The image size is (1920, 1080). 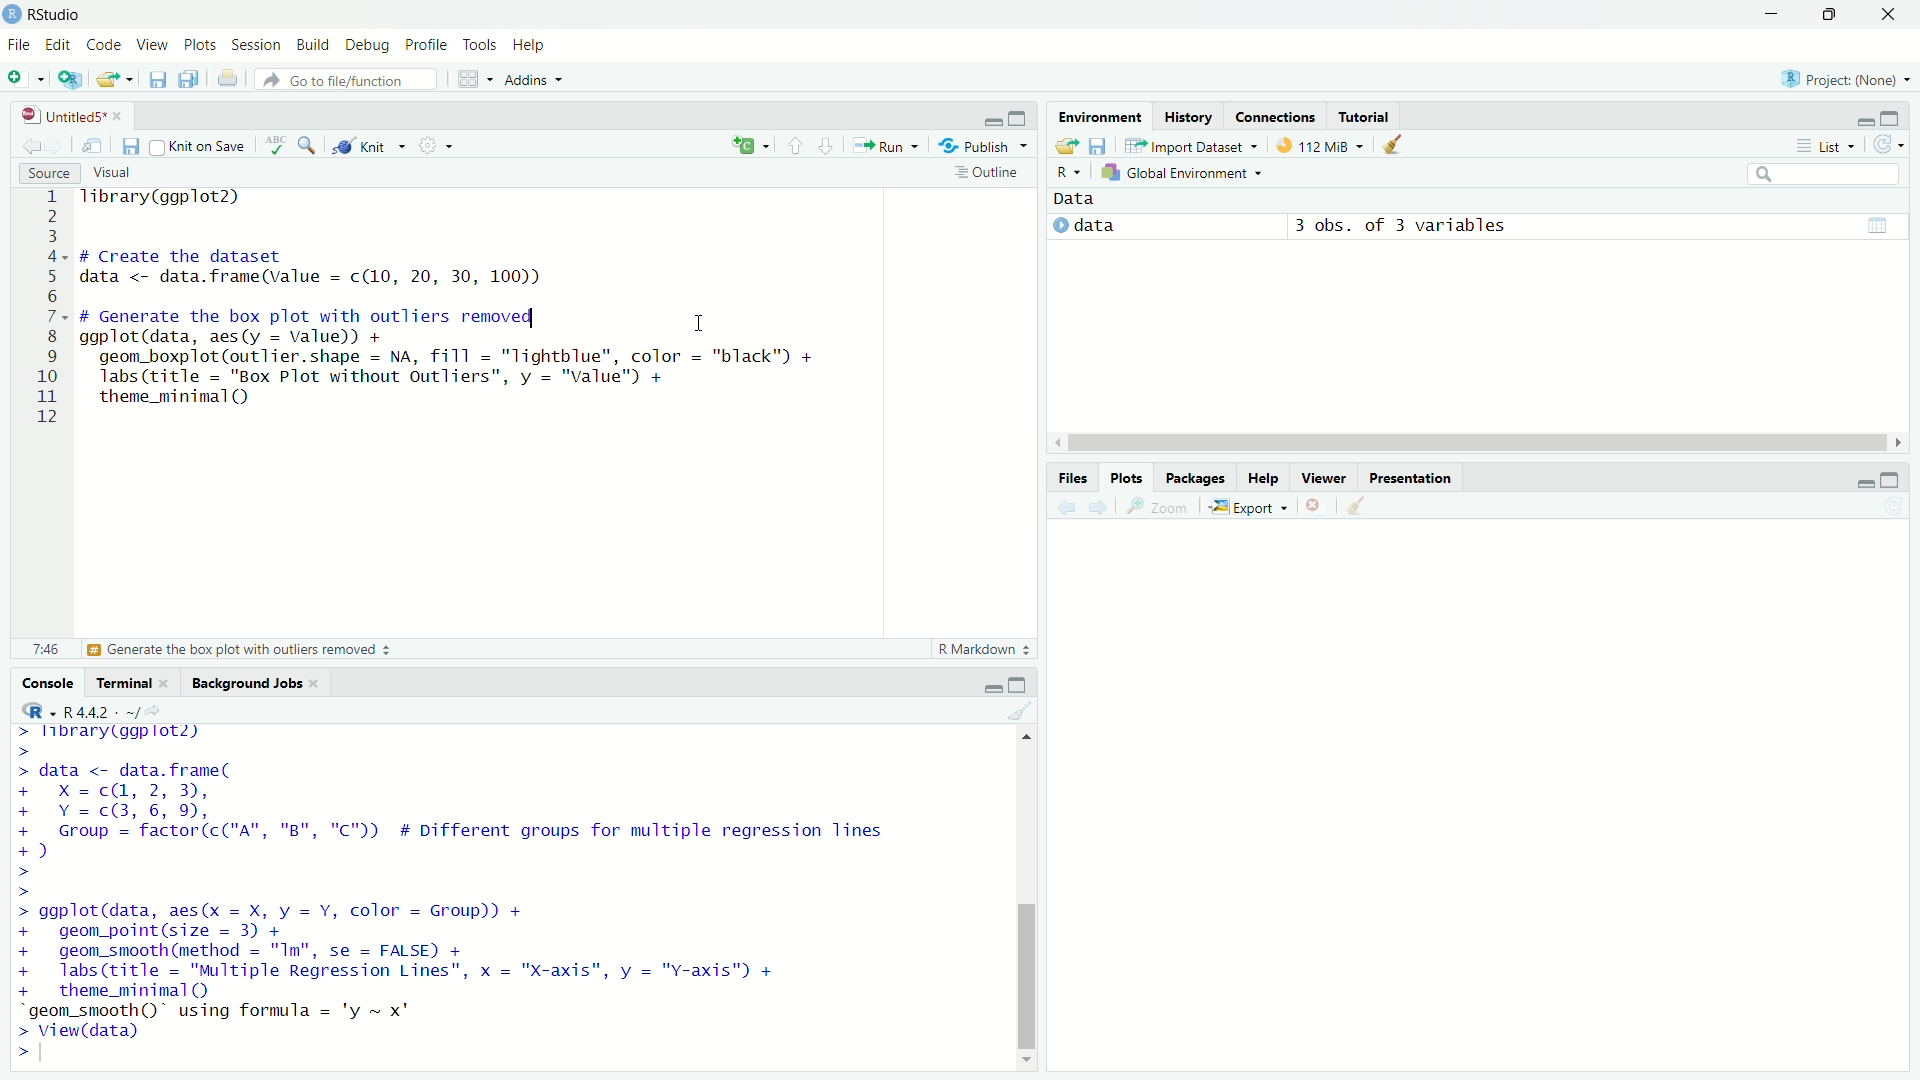 I want to click on Plots, so click(x=1120, y=477).